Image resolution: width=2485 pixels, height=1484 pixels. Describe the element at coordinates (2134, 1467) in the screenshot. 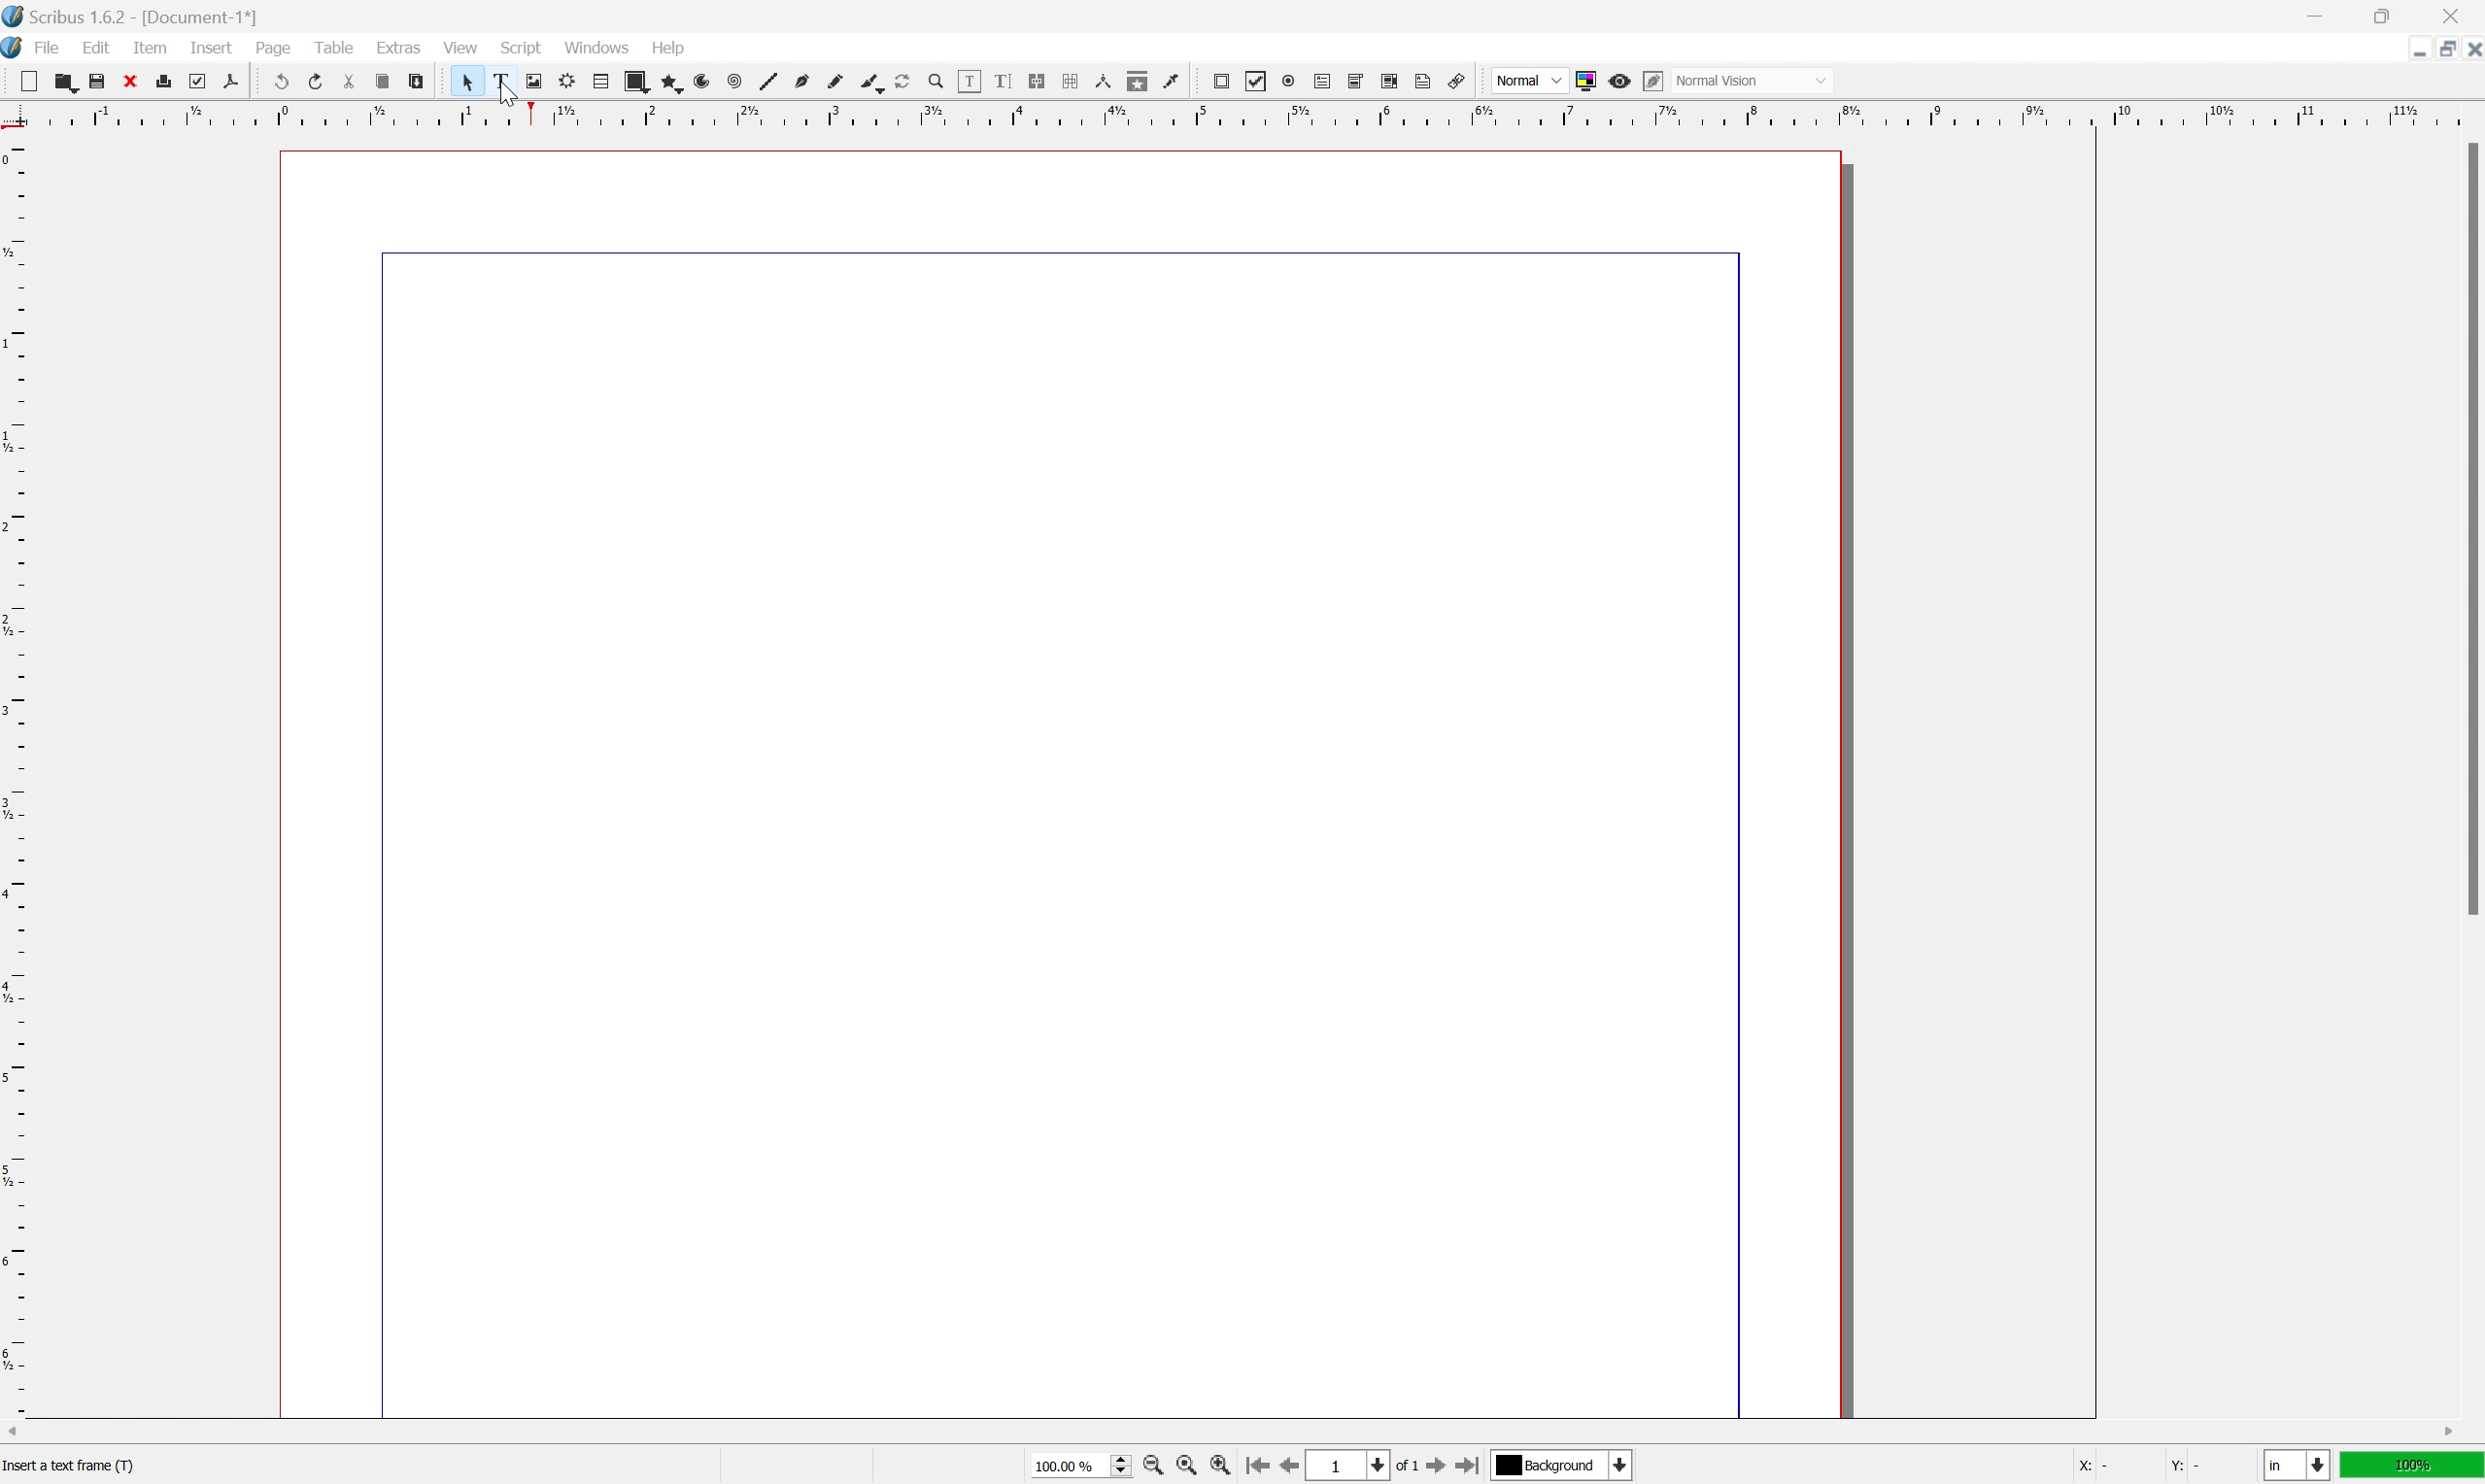

I see `coordinates` at that location.